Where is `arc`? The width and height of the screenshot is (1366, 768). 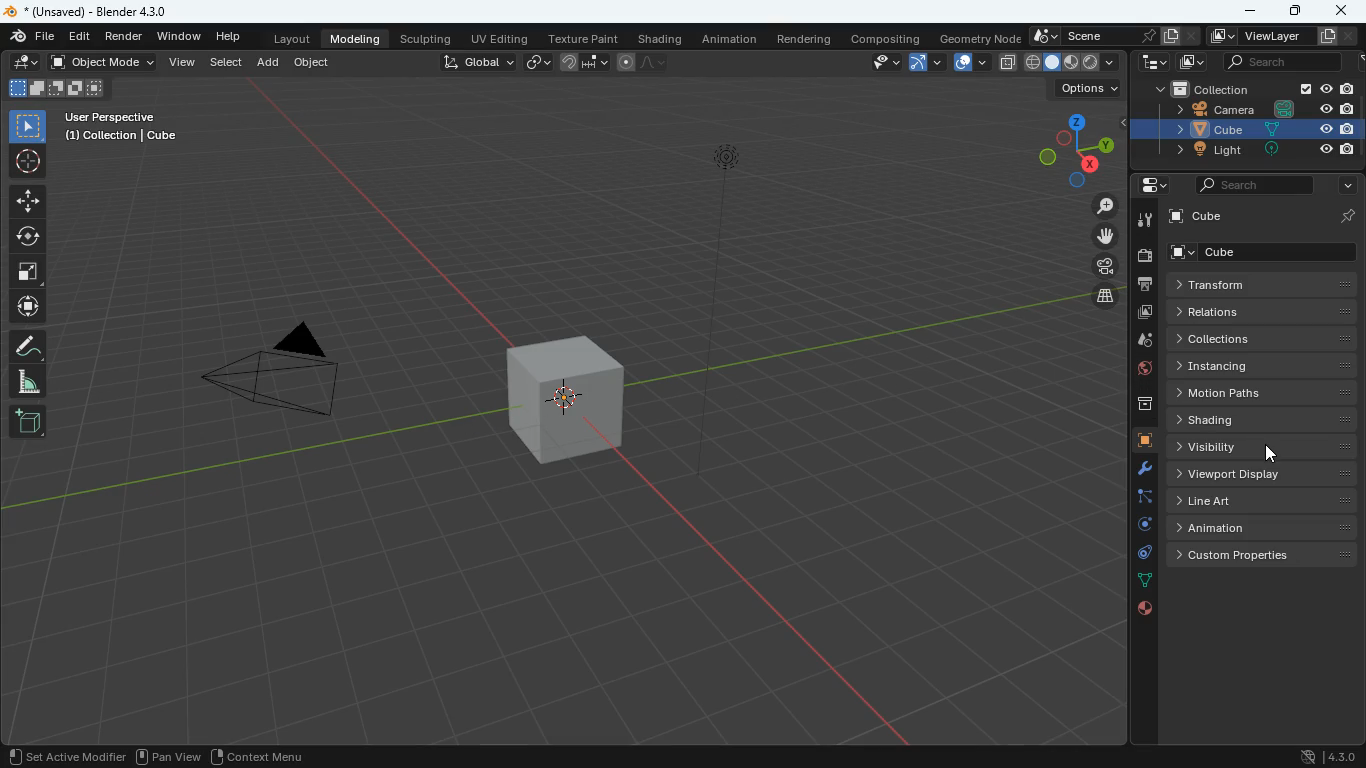 arc is located at coordinates (927, 61).